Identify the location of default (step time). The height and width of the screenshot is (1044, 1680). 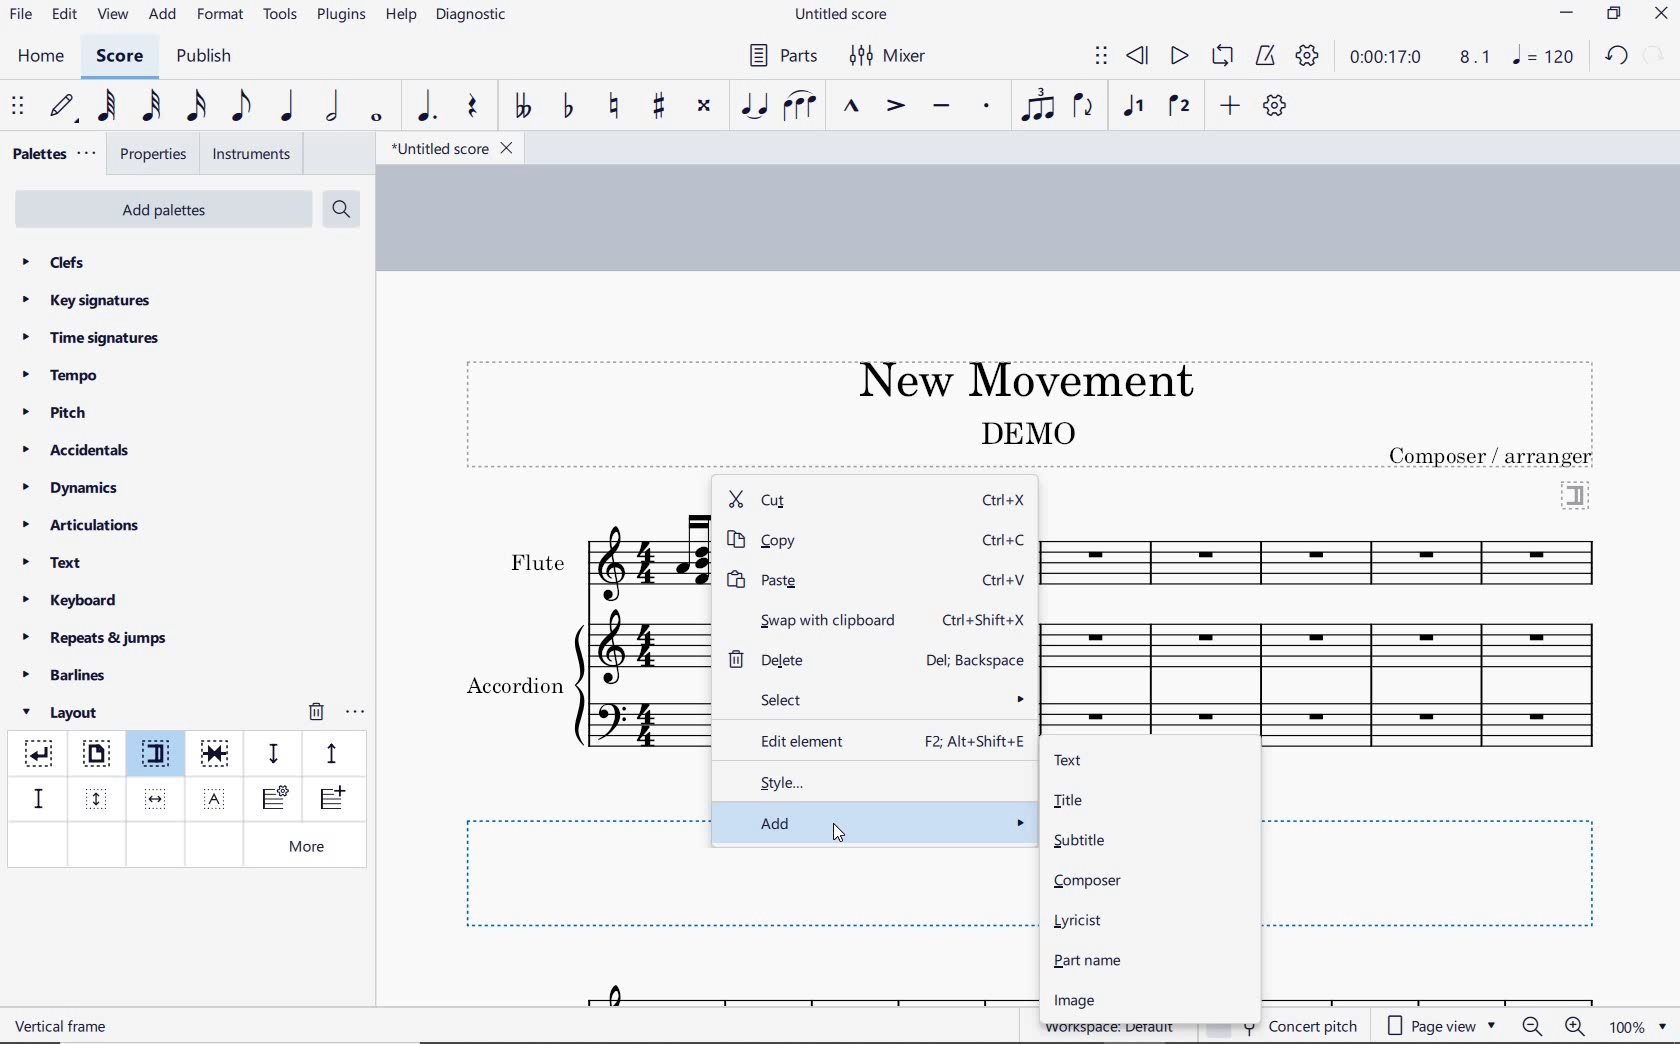
(64, 107).